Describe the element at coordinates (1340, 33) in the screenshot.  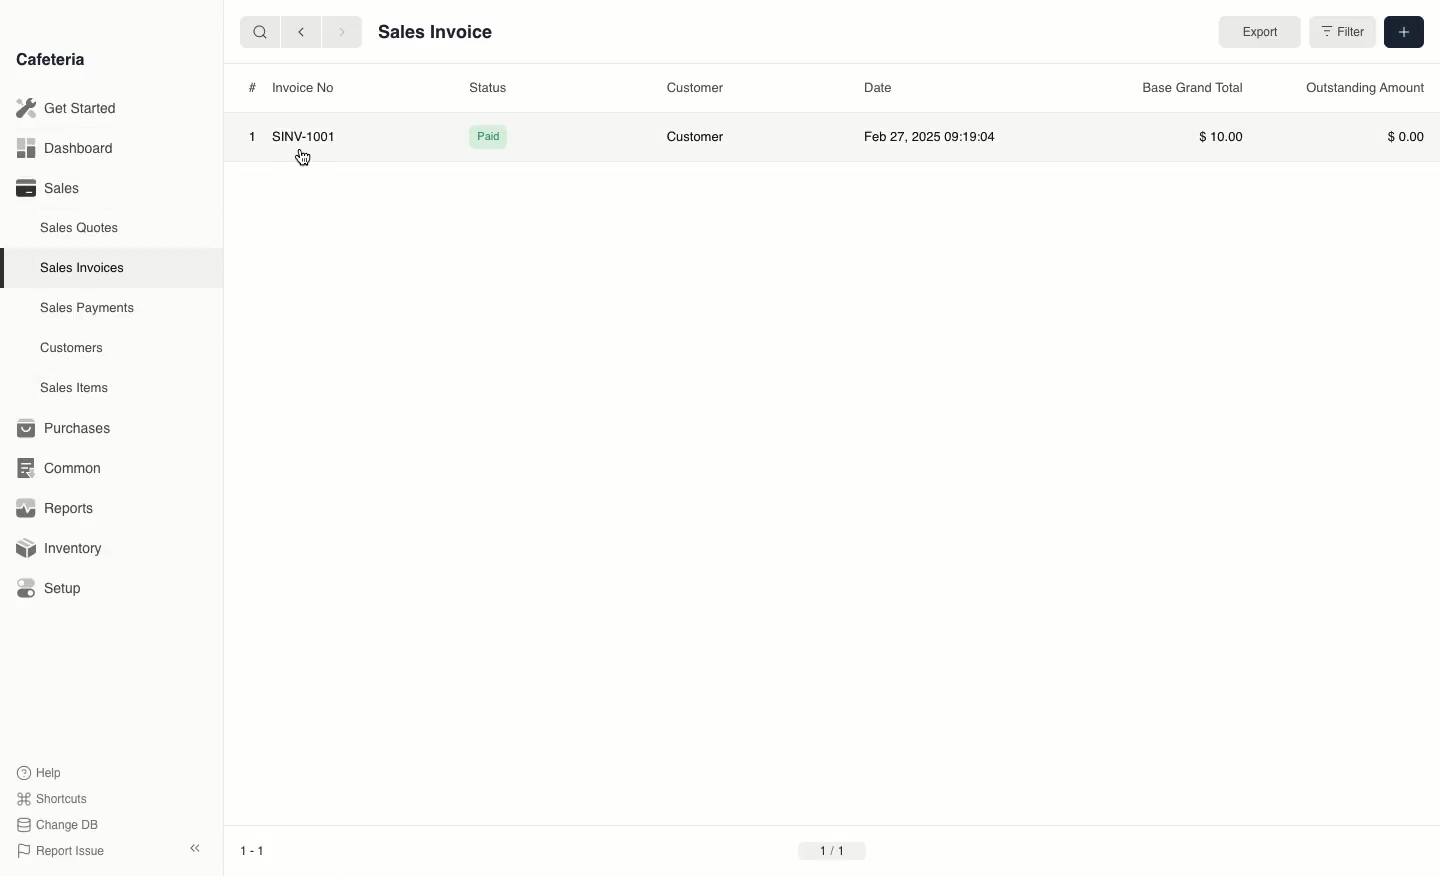
I see `Filter` at that location.